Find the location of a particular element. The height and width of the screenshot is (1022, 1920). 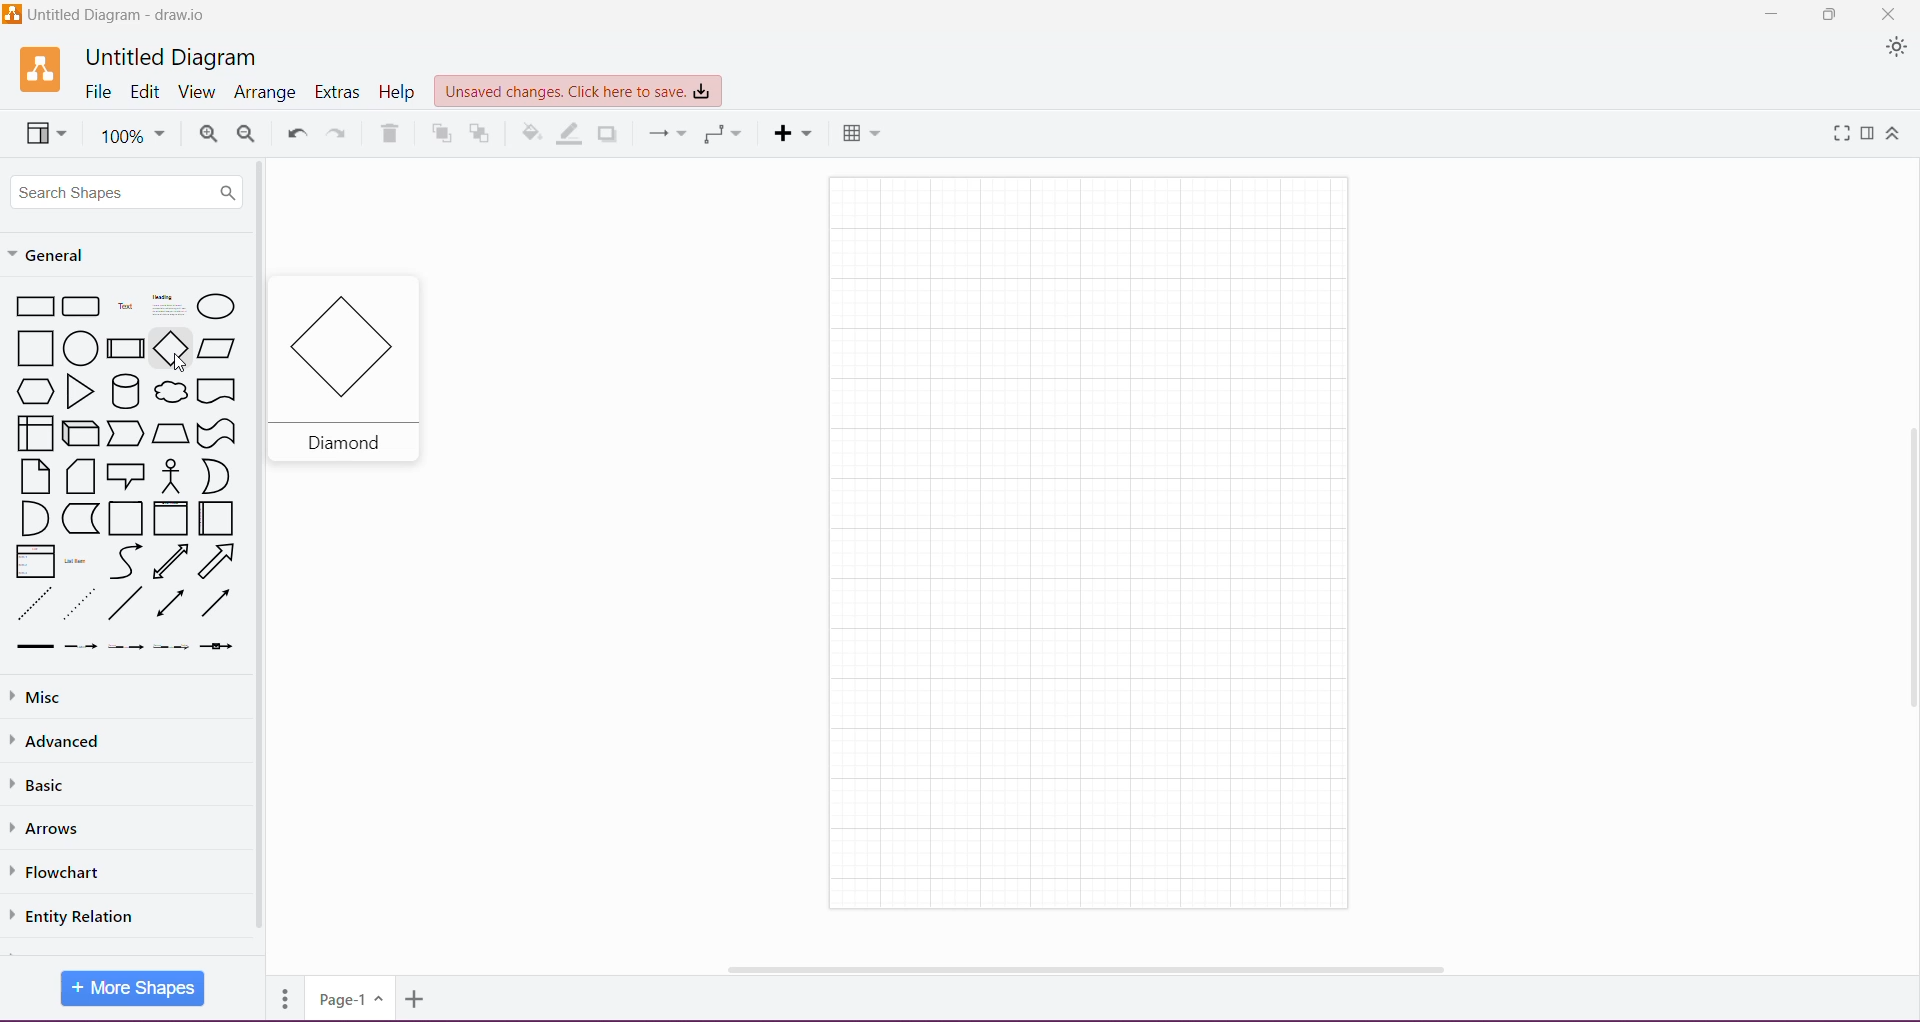

Close is located at coordinates (1889, 13).